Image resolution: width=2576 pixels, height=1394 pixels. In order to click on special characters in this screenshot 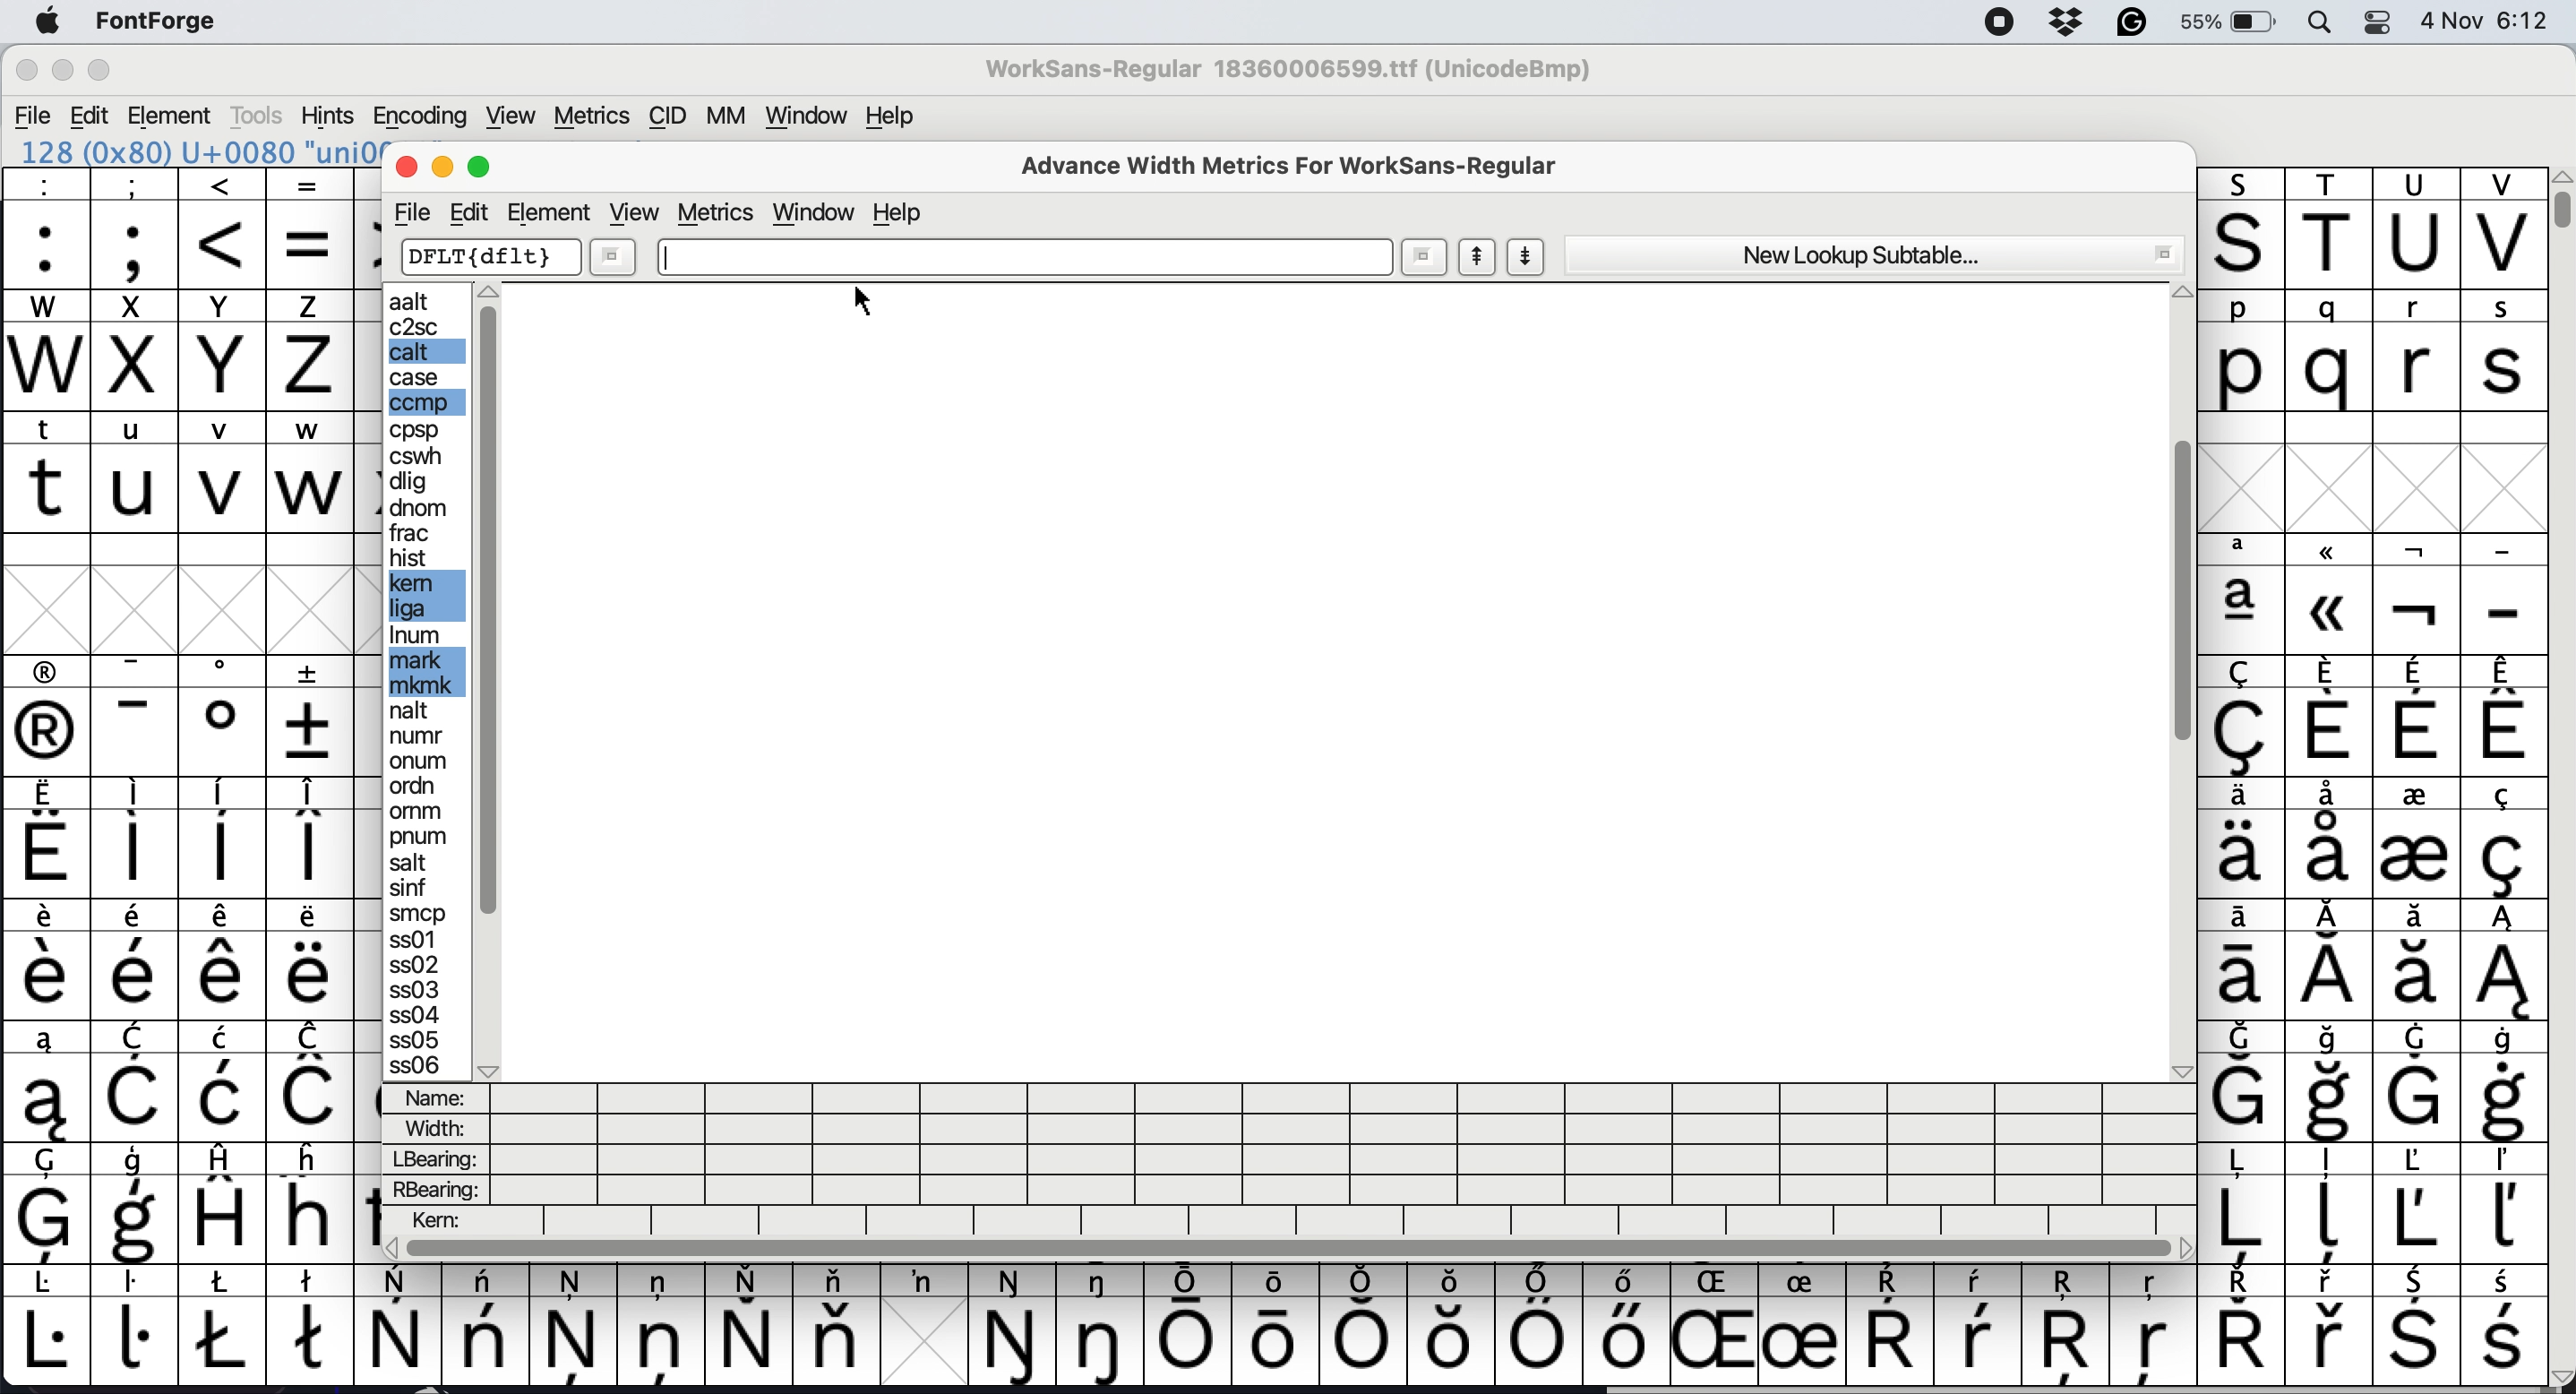, I will do `click(182, 1162)`.